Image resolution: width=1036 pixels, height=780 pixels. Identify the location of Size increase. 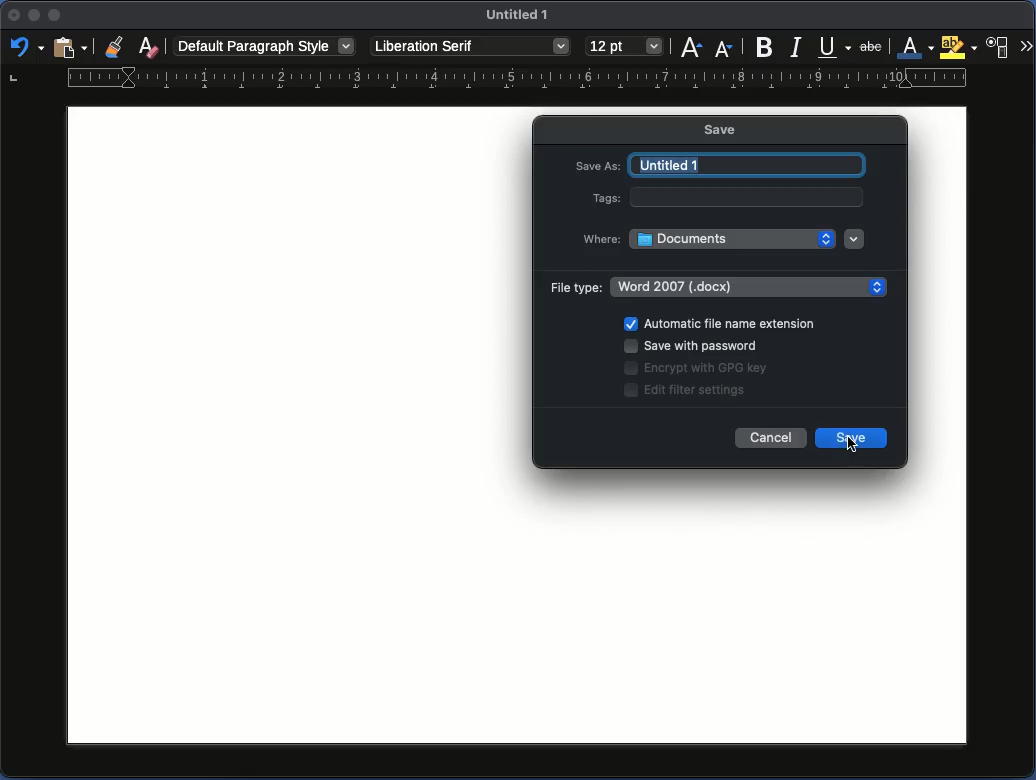
(693, 47).